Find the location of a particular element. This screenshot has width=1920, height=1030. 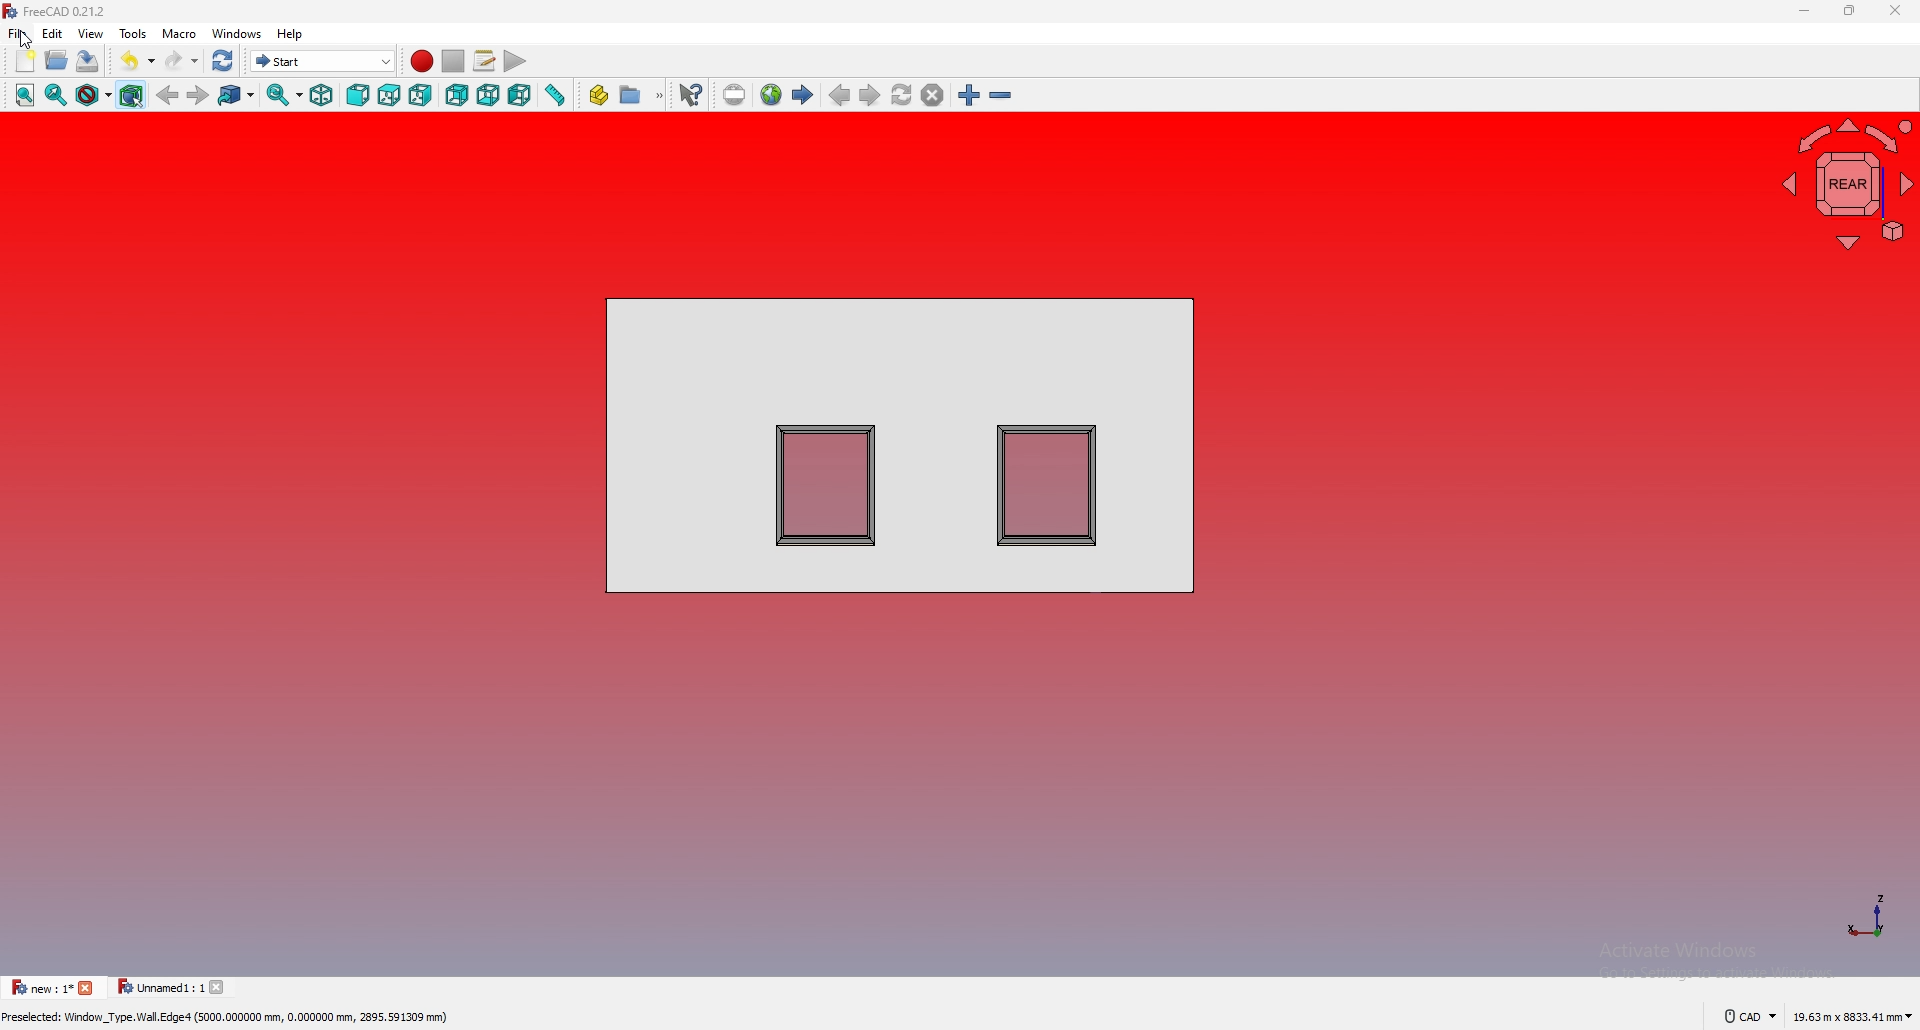

windows is located at coordinates (237, 34).